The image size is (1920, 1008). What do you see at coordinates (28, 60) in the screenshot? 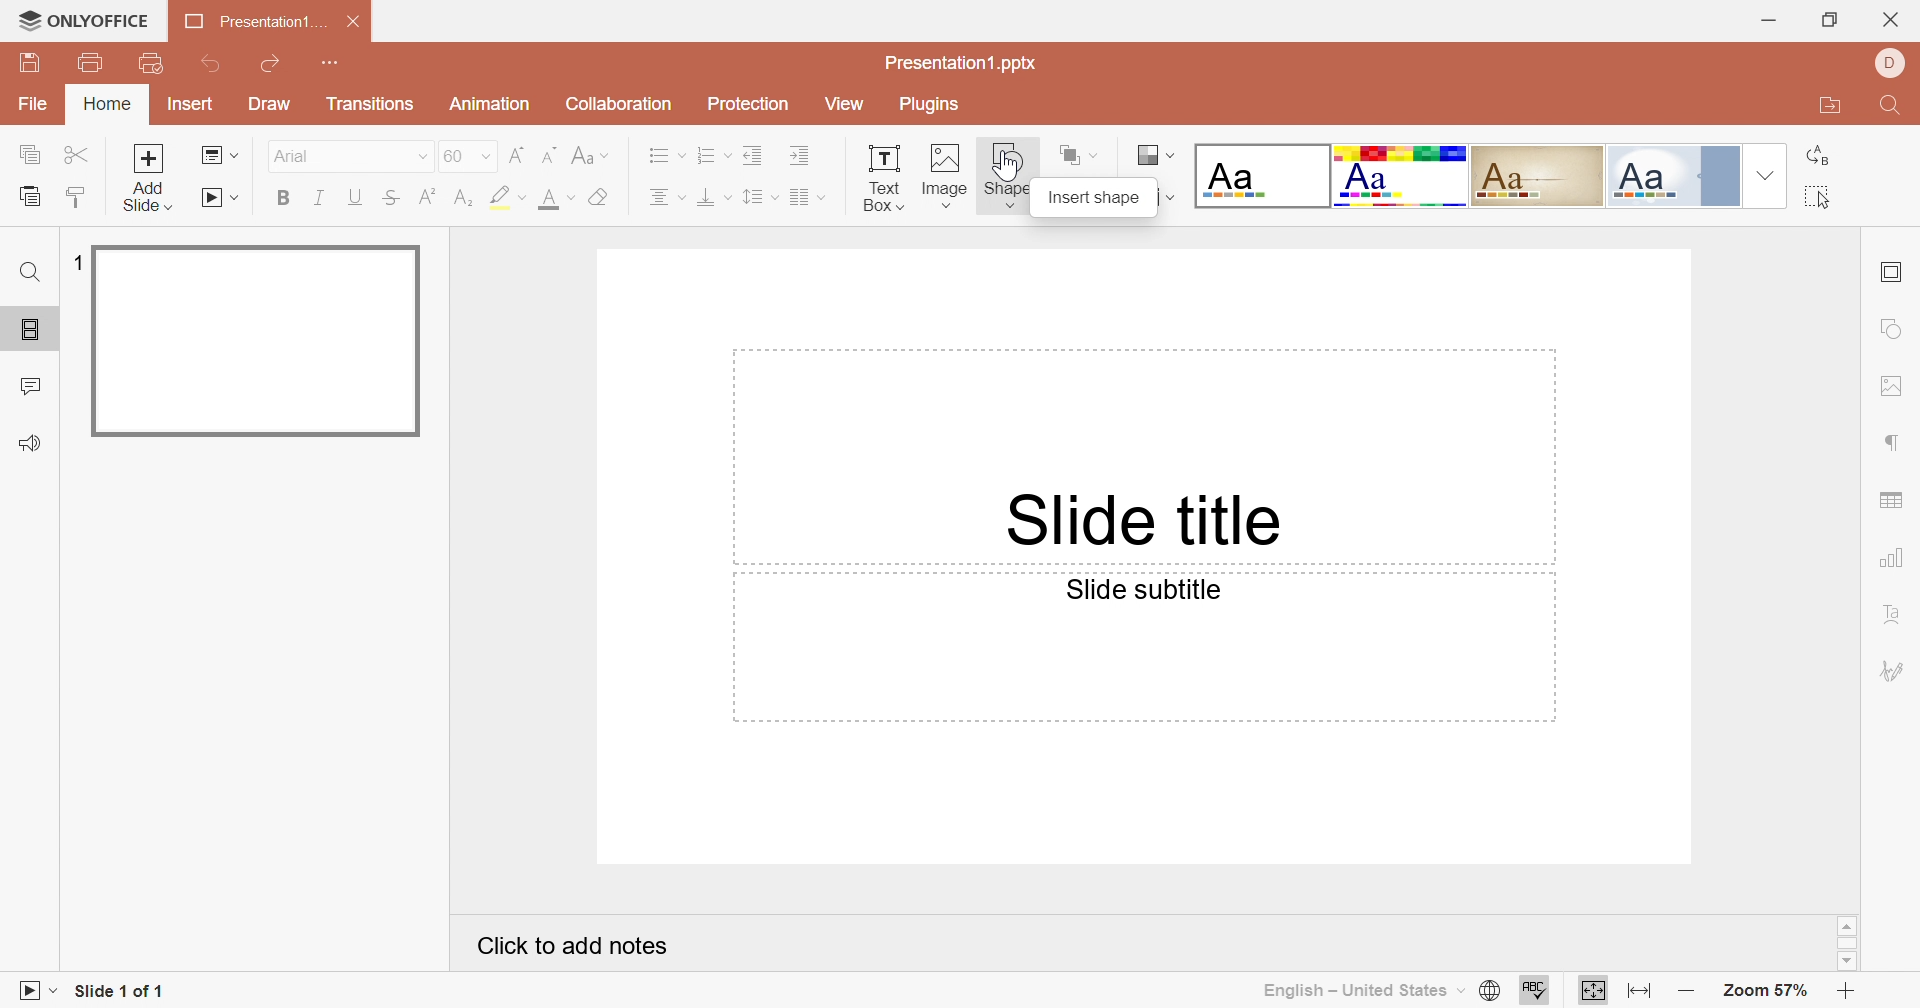
I see `Save` at bounding box center [28, 60].